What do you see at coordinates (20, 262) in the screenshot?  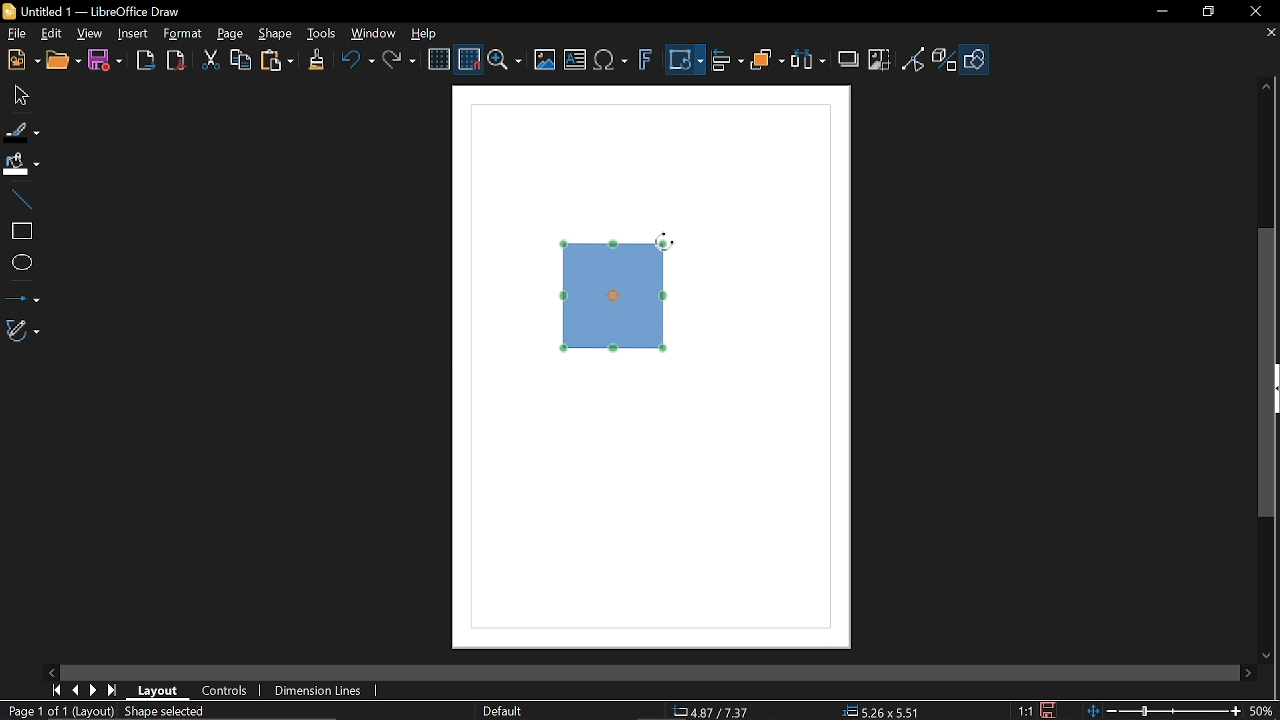 I see `Ellipse` at bounding box center [20, 262].